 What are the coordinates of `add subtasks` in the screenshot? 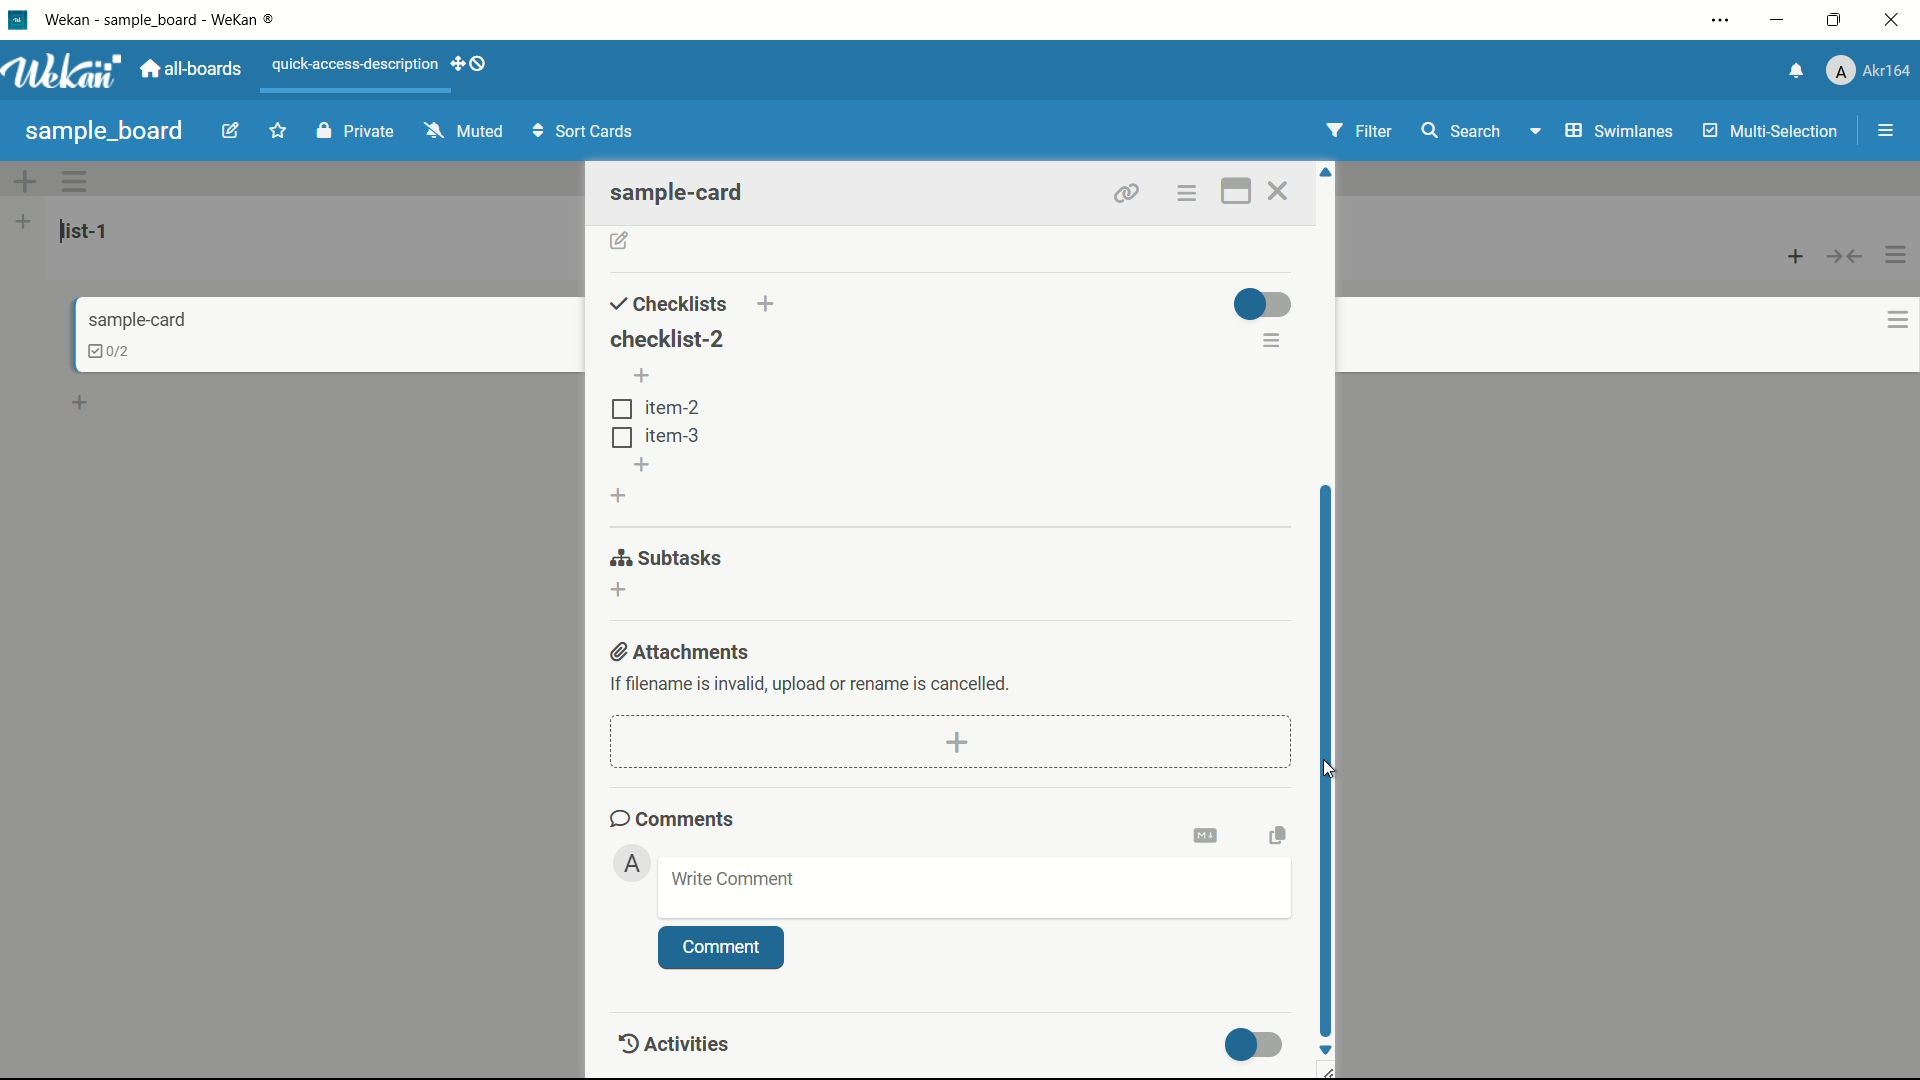 It's located at (620, 591).